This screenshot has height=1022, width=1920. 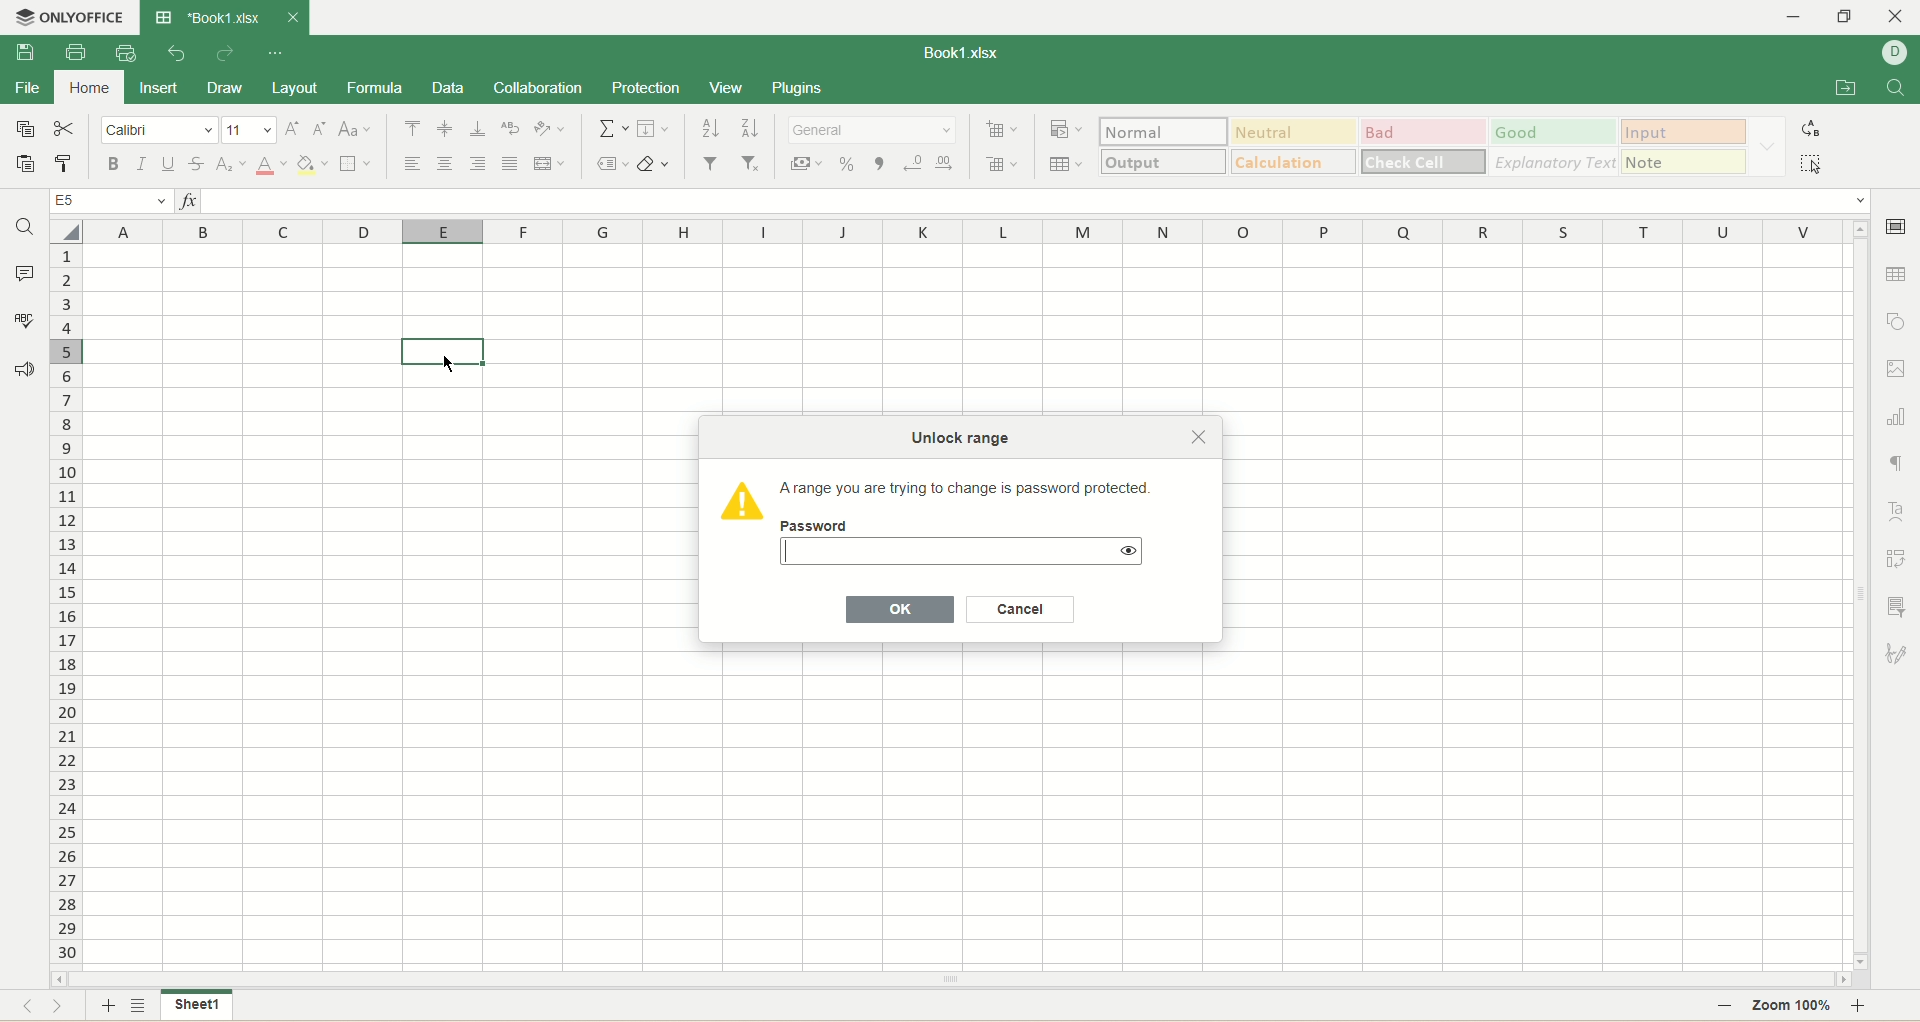 I want to click on insert, so click(x=160, y=87).